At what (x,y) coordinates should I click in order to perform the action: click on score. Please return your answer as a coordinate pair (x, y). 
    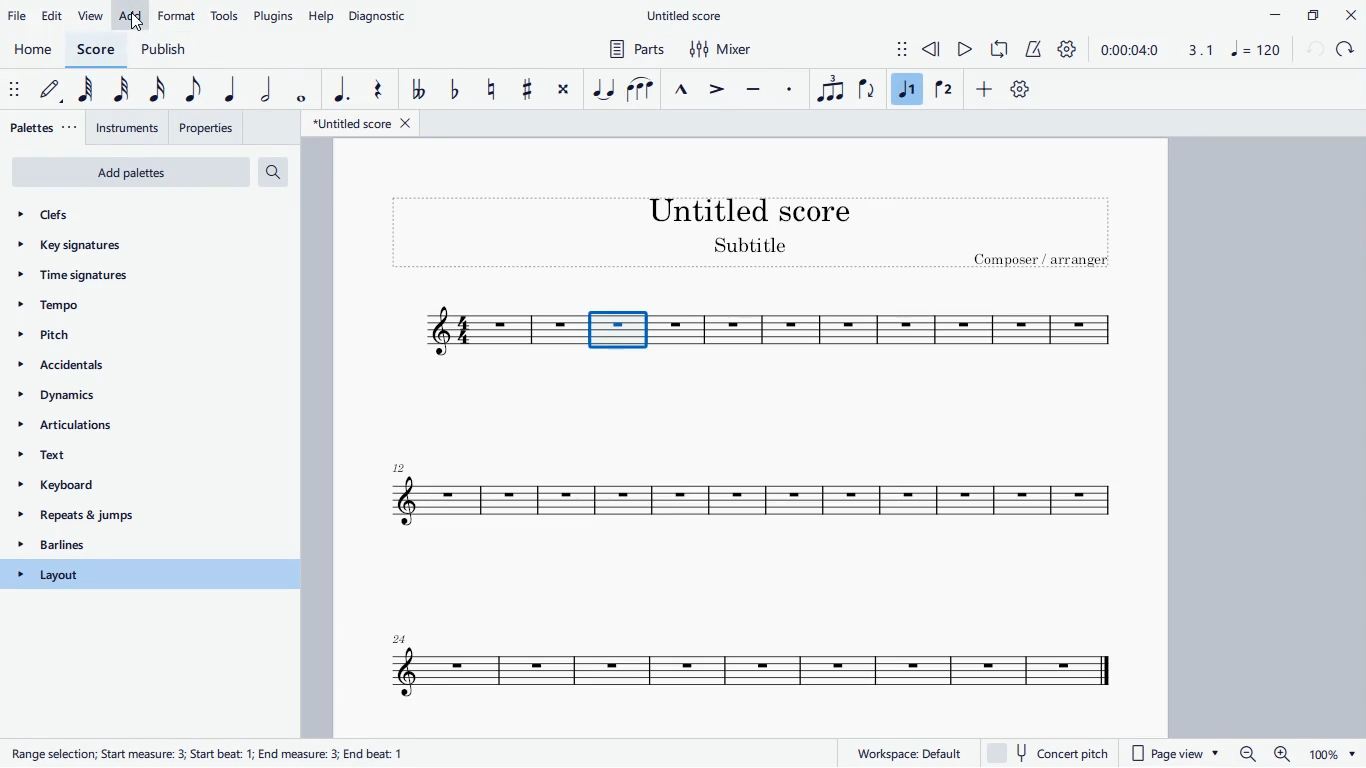
    Looking at the image, I should click on (894, 331).